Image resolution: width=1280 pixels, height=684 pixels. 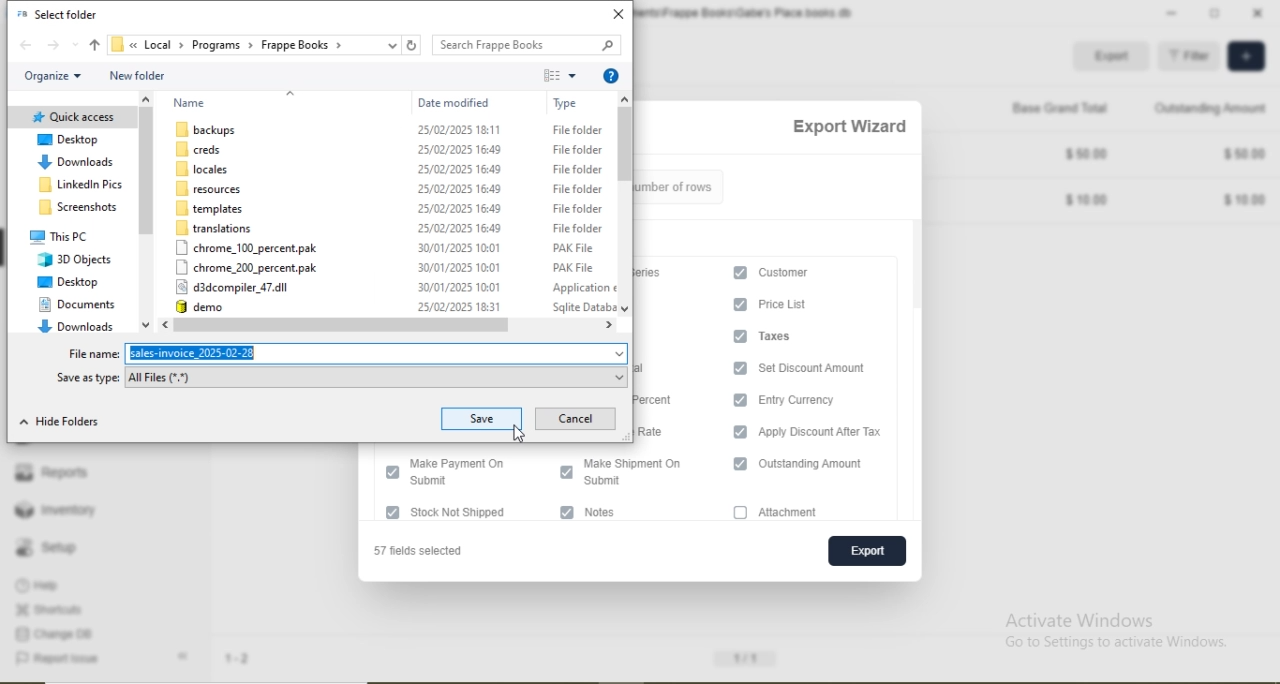 What do you see at coordinates (192, 102) in the screenshot?
I see `Name` at bounding box center [192, 102].